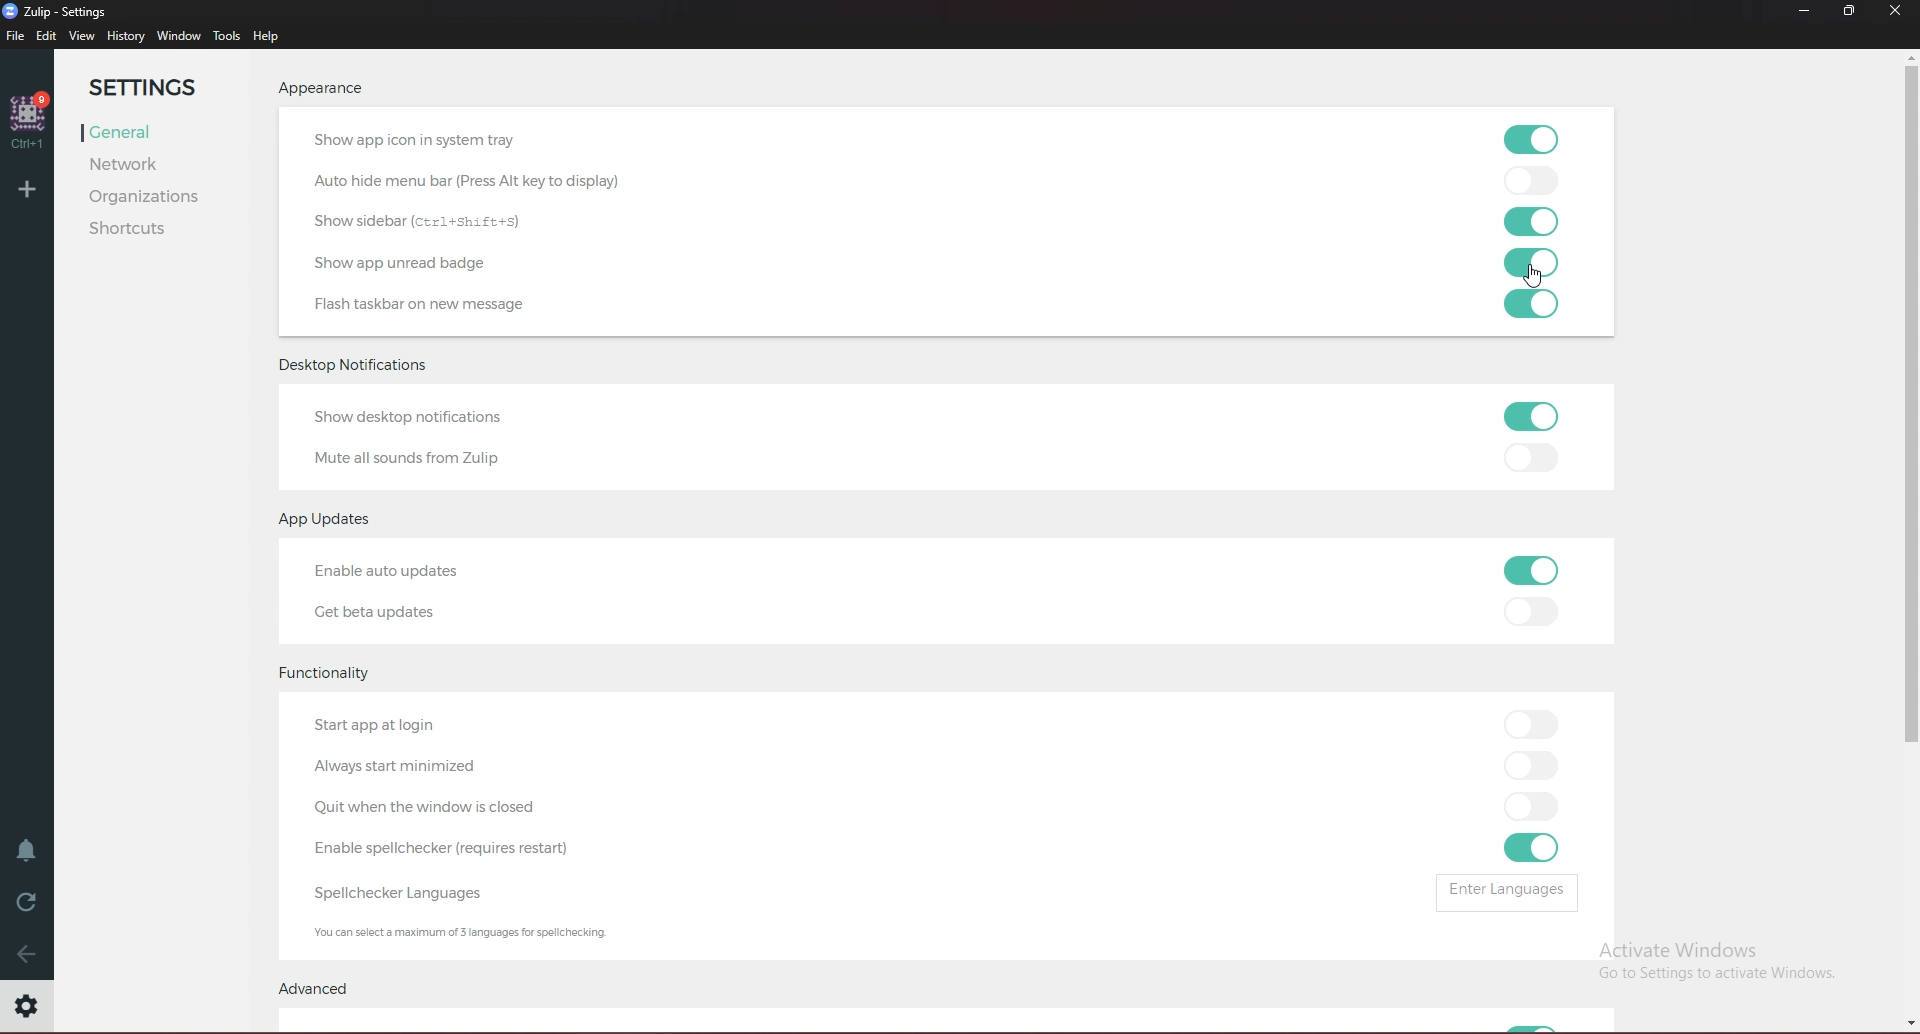  What do you see at coordinates (417, 458) in the screenshot?
I see `Mute all sounds from Zulip` at bounding box center [417, 458].